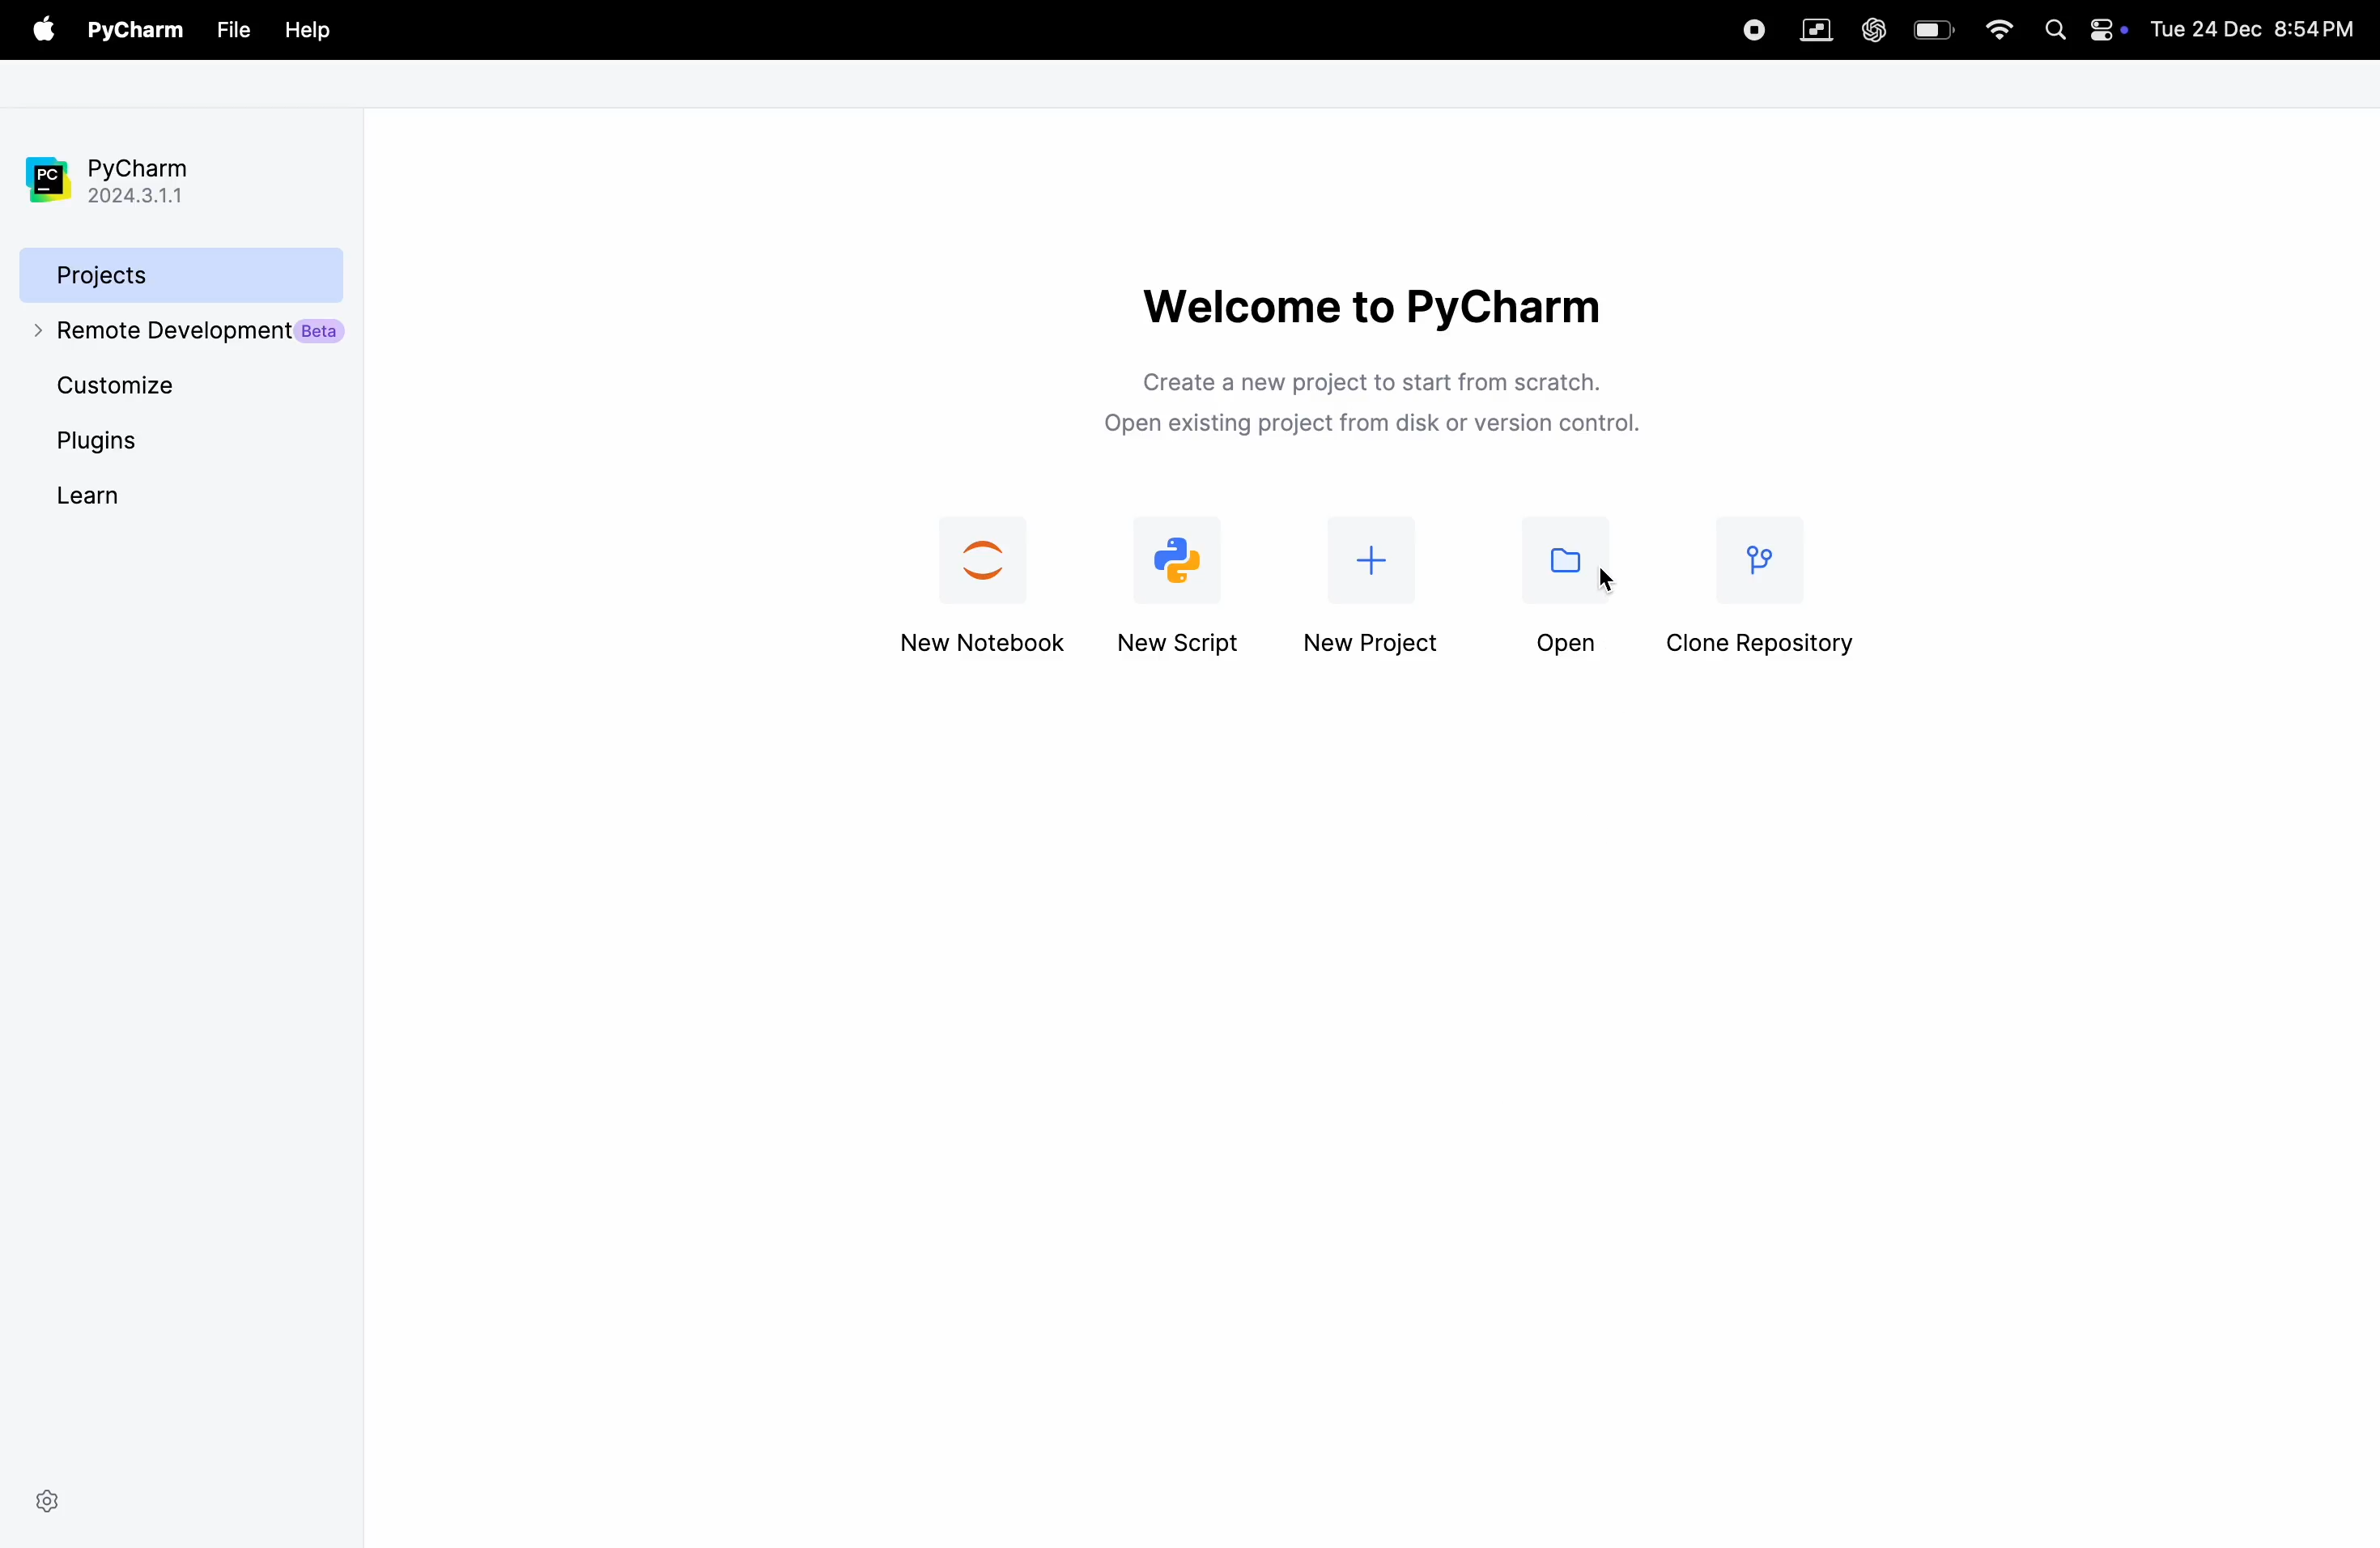 Image resolution: width=2380 pixels, height=1548 pixels. What do you see at coordinates (1565, 586) in the screenshot?
I see `open` at bounding box center [1565, 586].